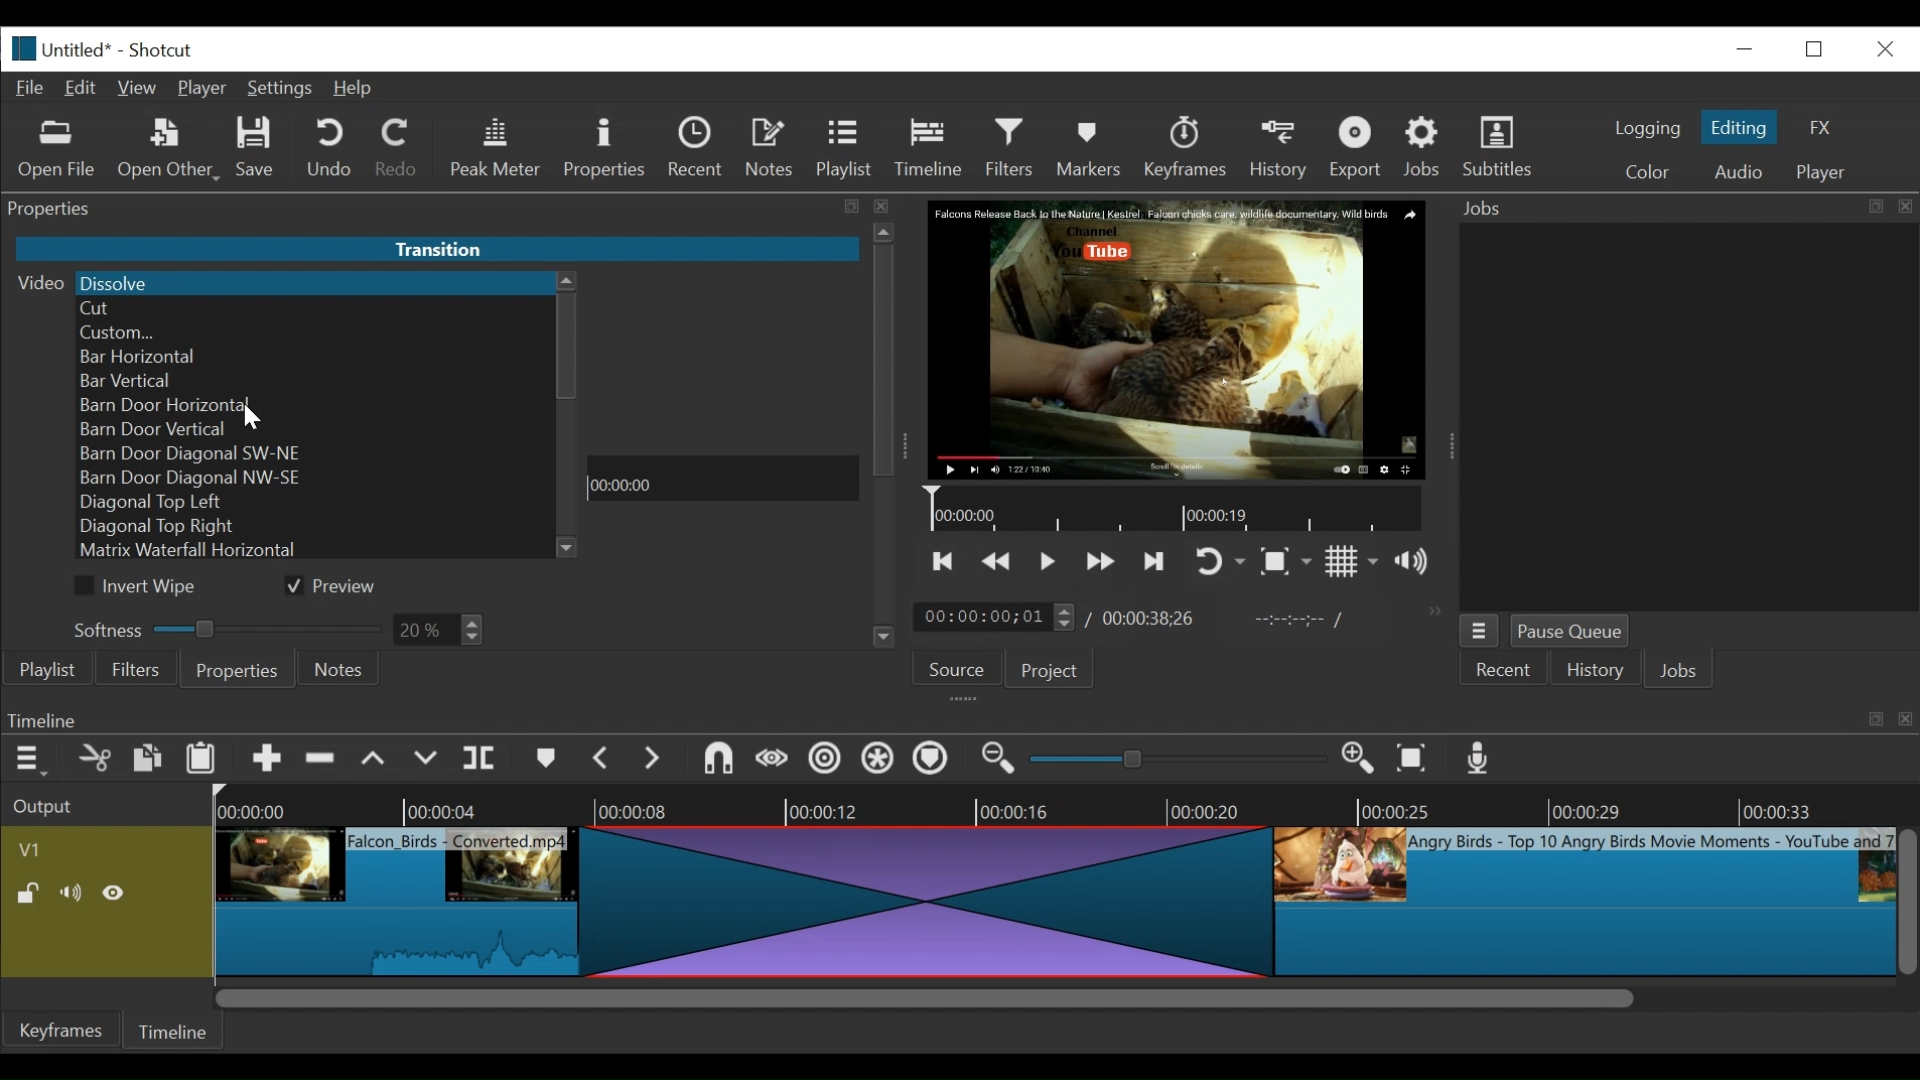 This screenshot has height=1080, width=1920. Describe the element at coordinates (1187, 150) in the screenshot. I see `keyframes` at that location.